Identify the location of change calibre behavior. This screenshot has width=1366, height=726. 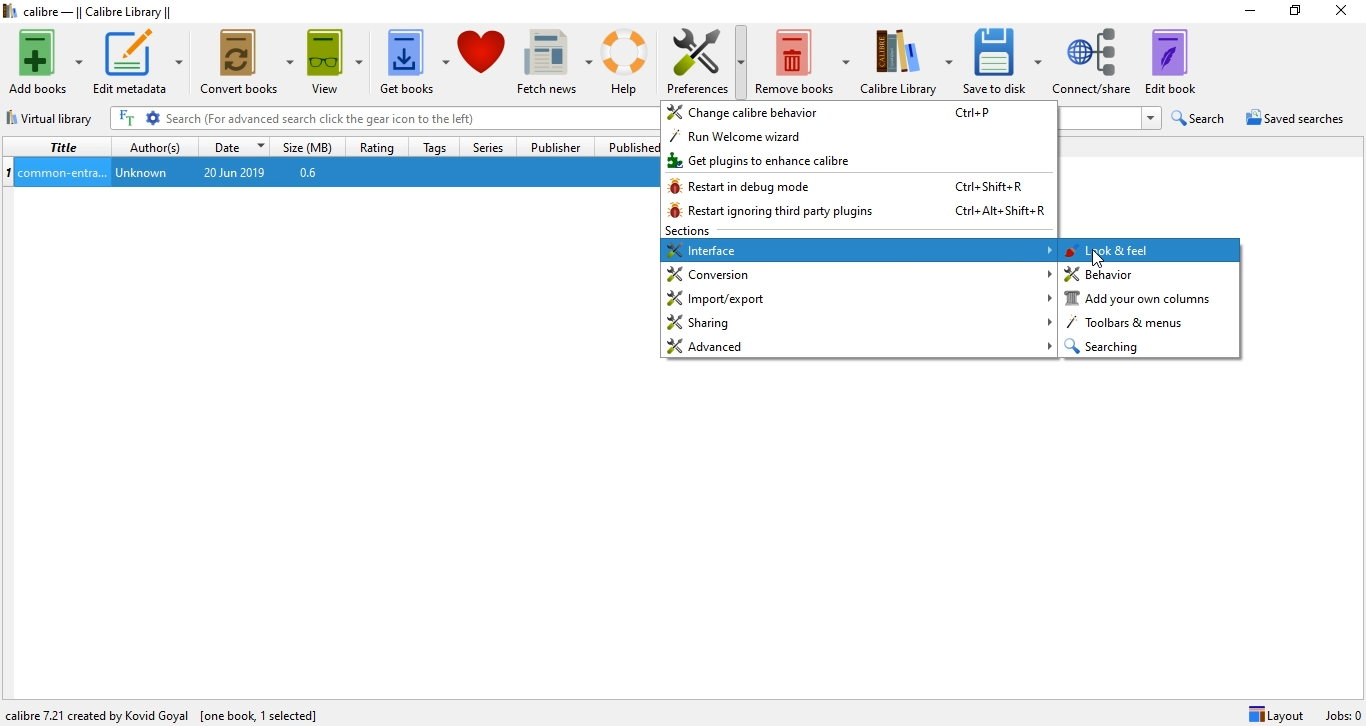
(860, 114).